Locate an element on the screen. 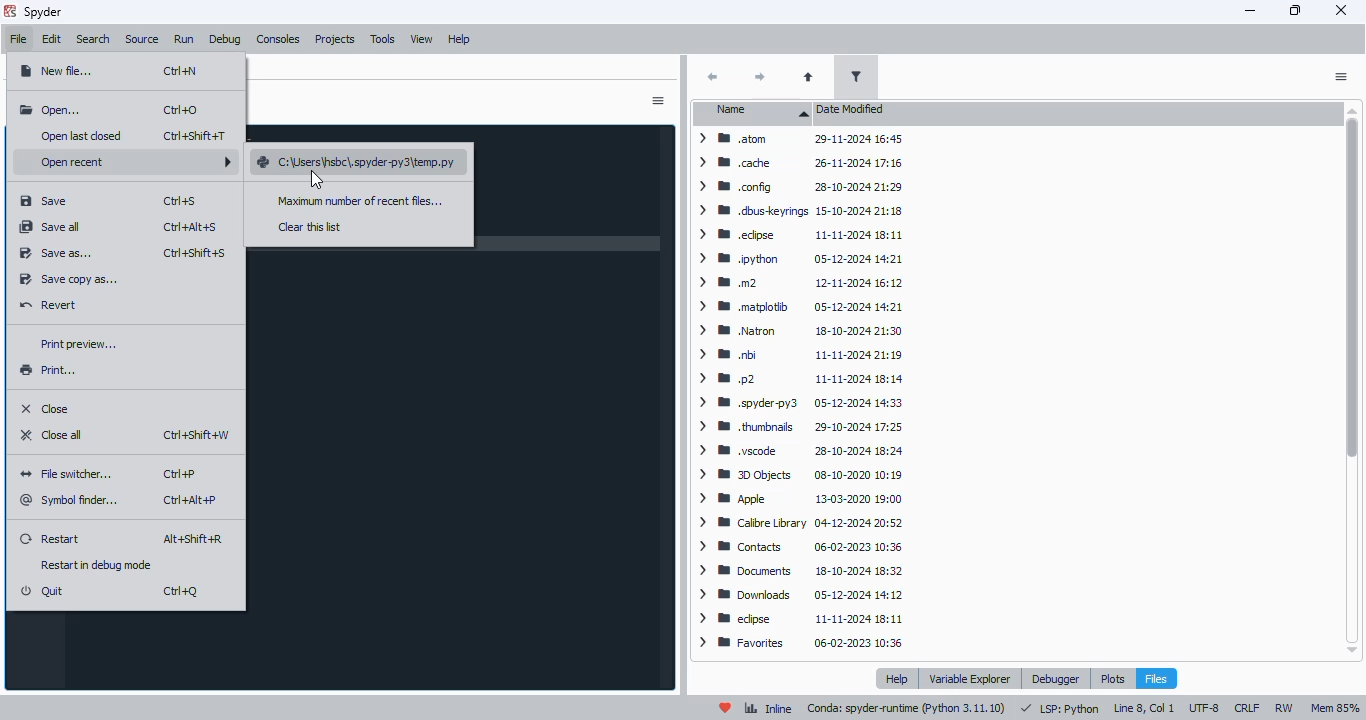  print preview is located at coordinates (76, 344).